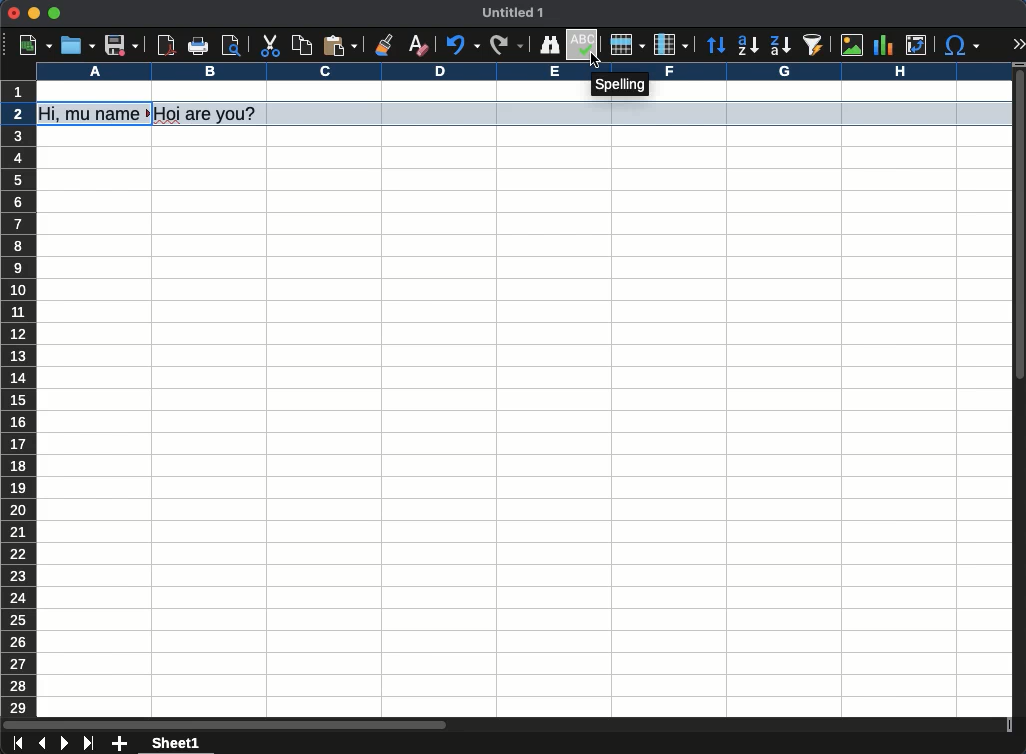 Image resolution: width=1026 pixels, height=754 pixels. Describe the element at coordinates (882, 45) in the screenshot. I see `chart` at that location.